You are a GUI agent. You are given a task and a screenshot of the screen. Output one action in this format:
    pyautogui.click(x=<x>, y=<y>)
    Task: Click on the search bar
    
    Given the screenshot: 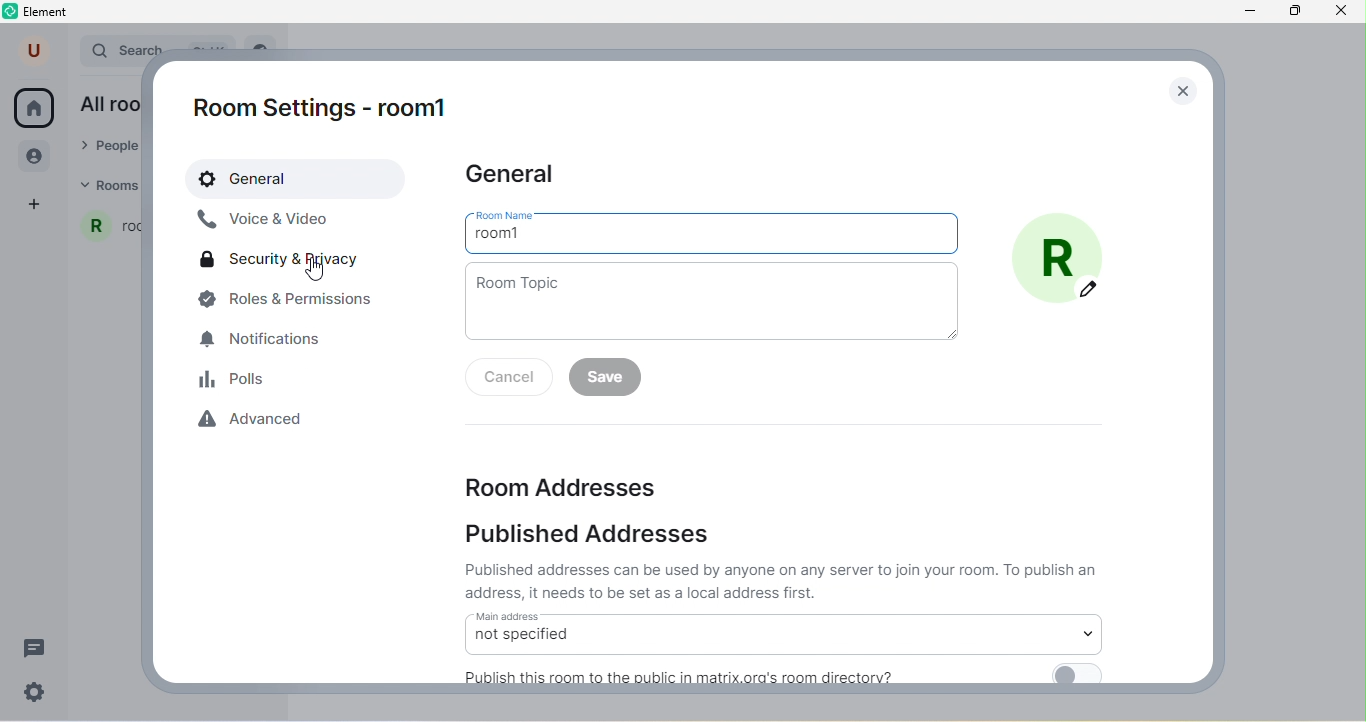 What is the action you would take?
    pyautogui.click(x=130, y=51)
    